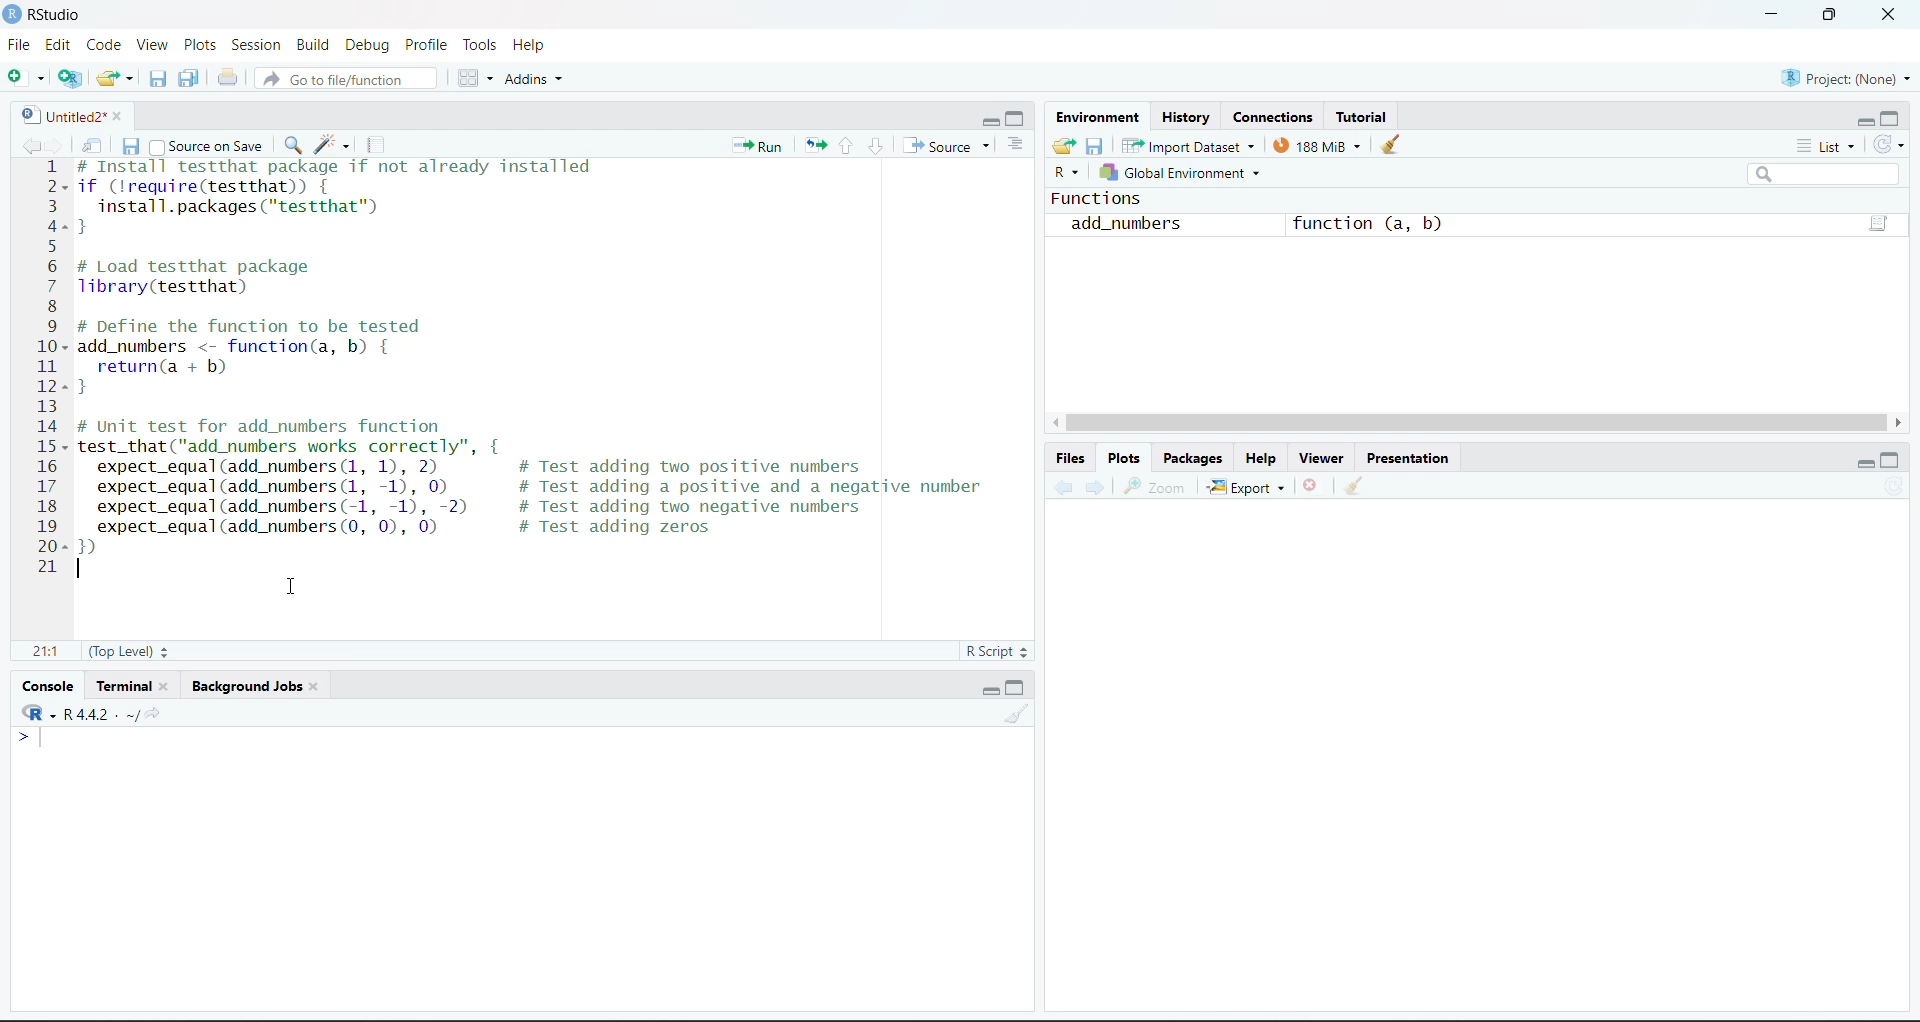 This screenshot has width=1920, height=1022. I want to click on show document outline, so click(1015, 143).